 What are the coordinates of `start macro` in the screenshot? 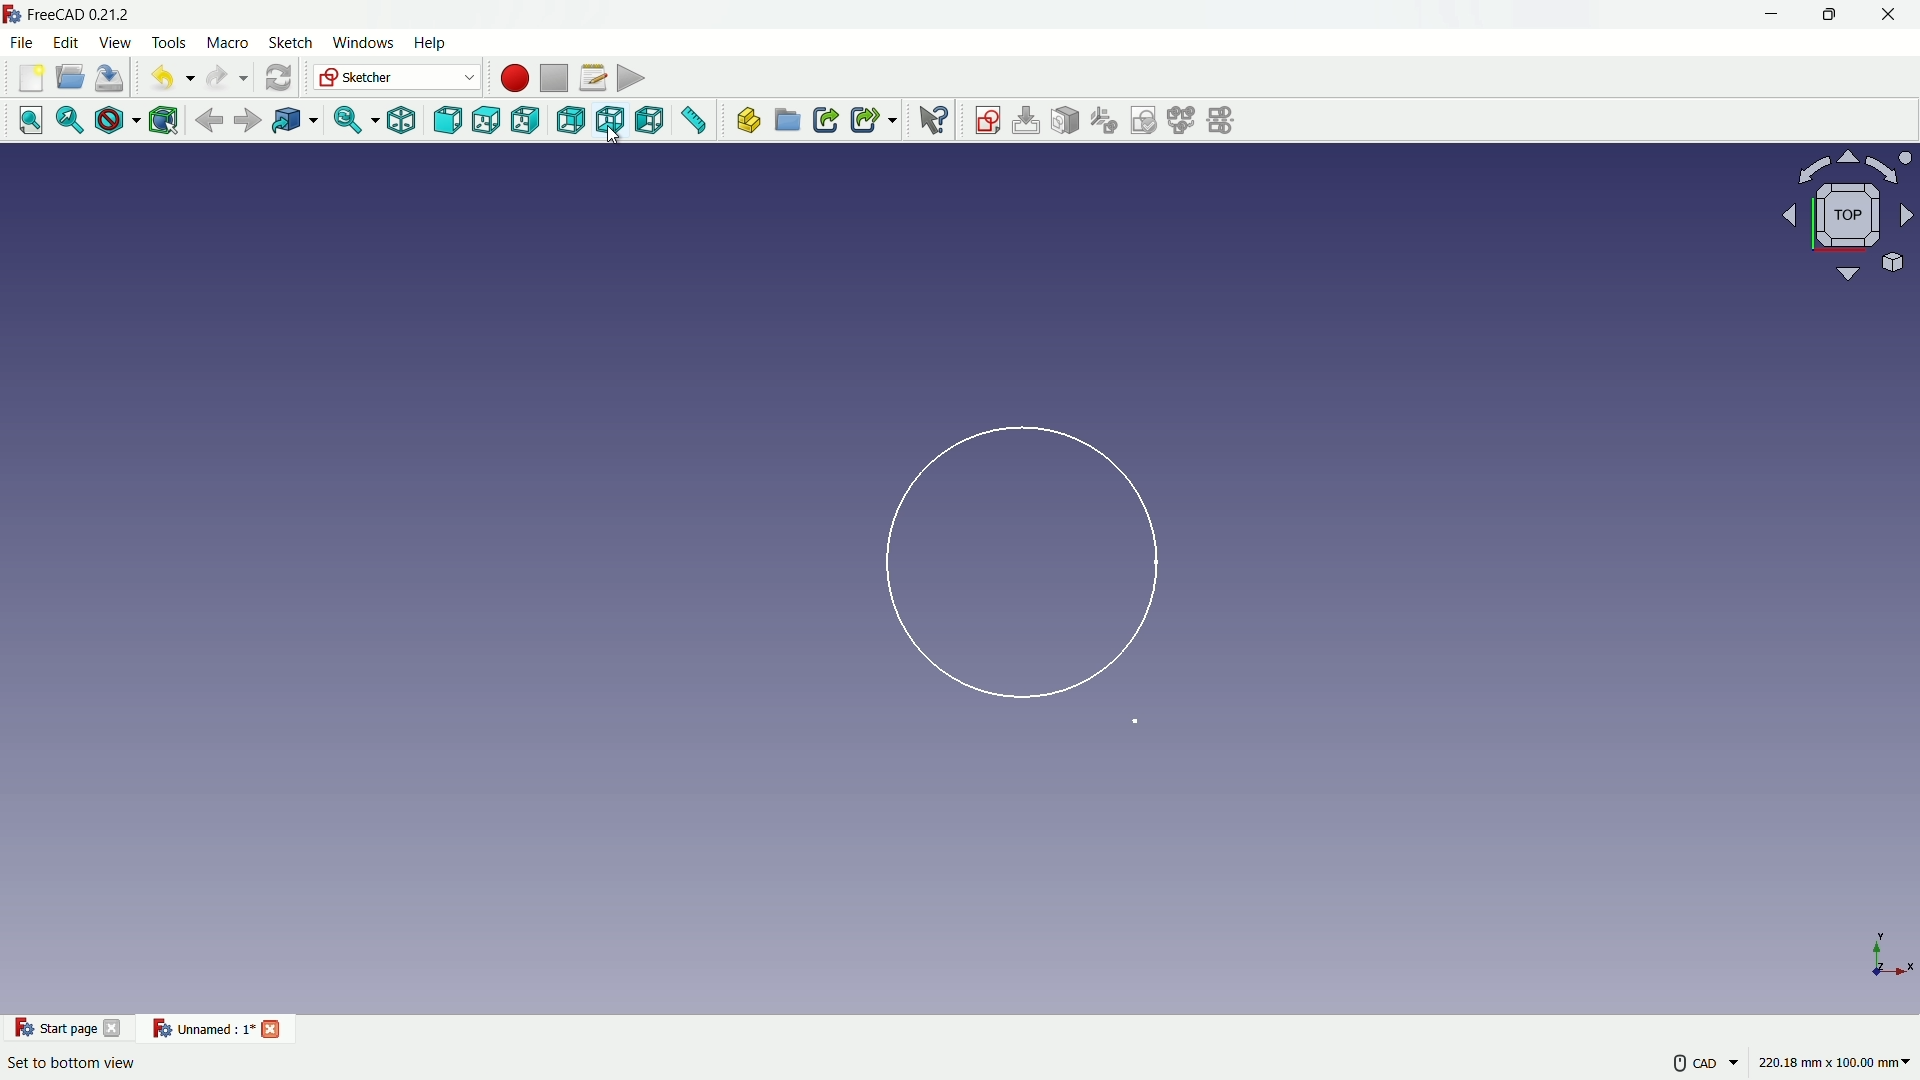 It's located at (510, 77).